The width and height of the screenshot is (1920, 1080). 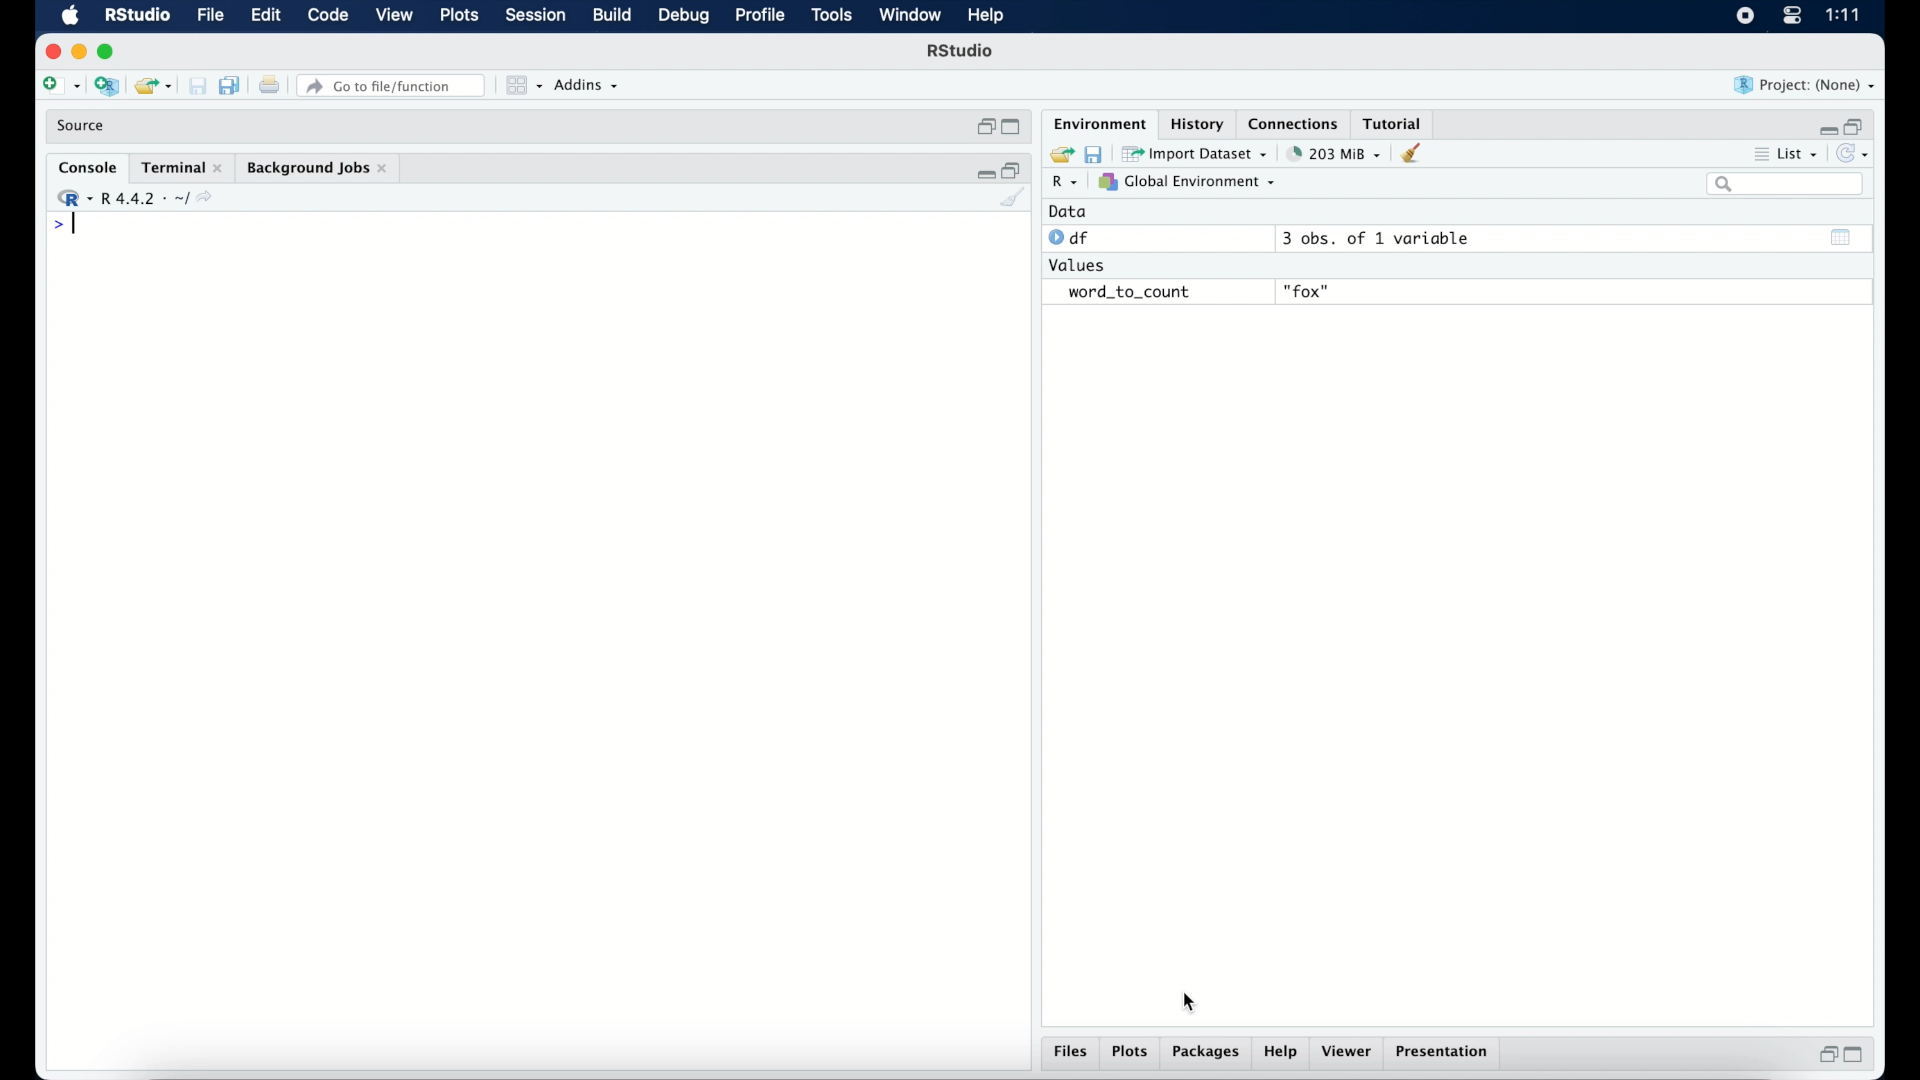 I want to click on plots, so click(x=1130, y=1053).